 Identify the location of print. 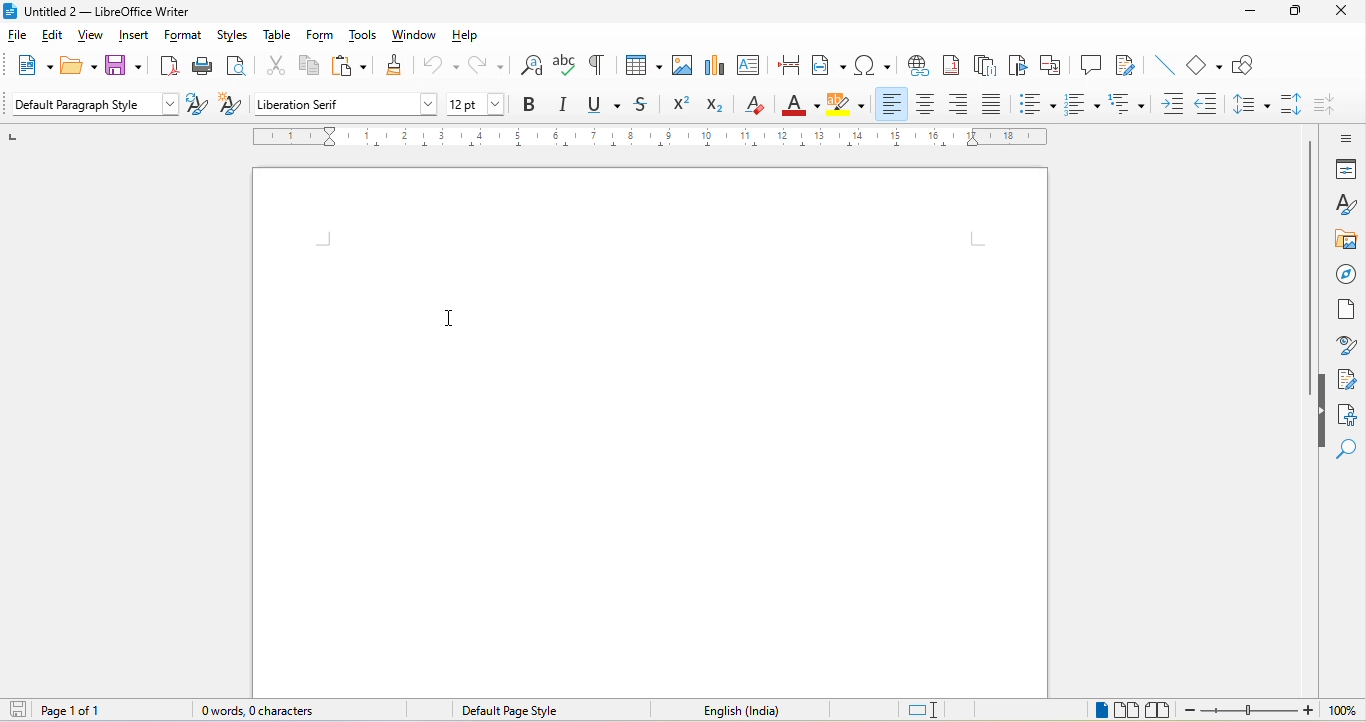
(207, 67).